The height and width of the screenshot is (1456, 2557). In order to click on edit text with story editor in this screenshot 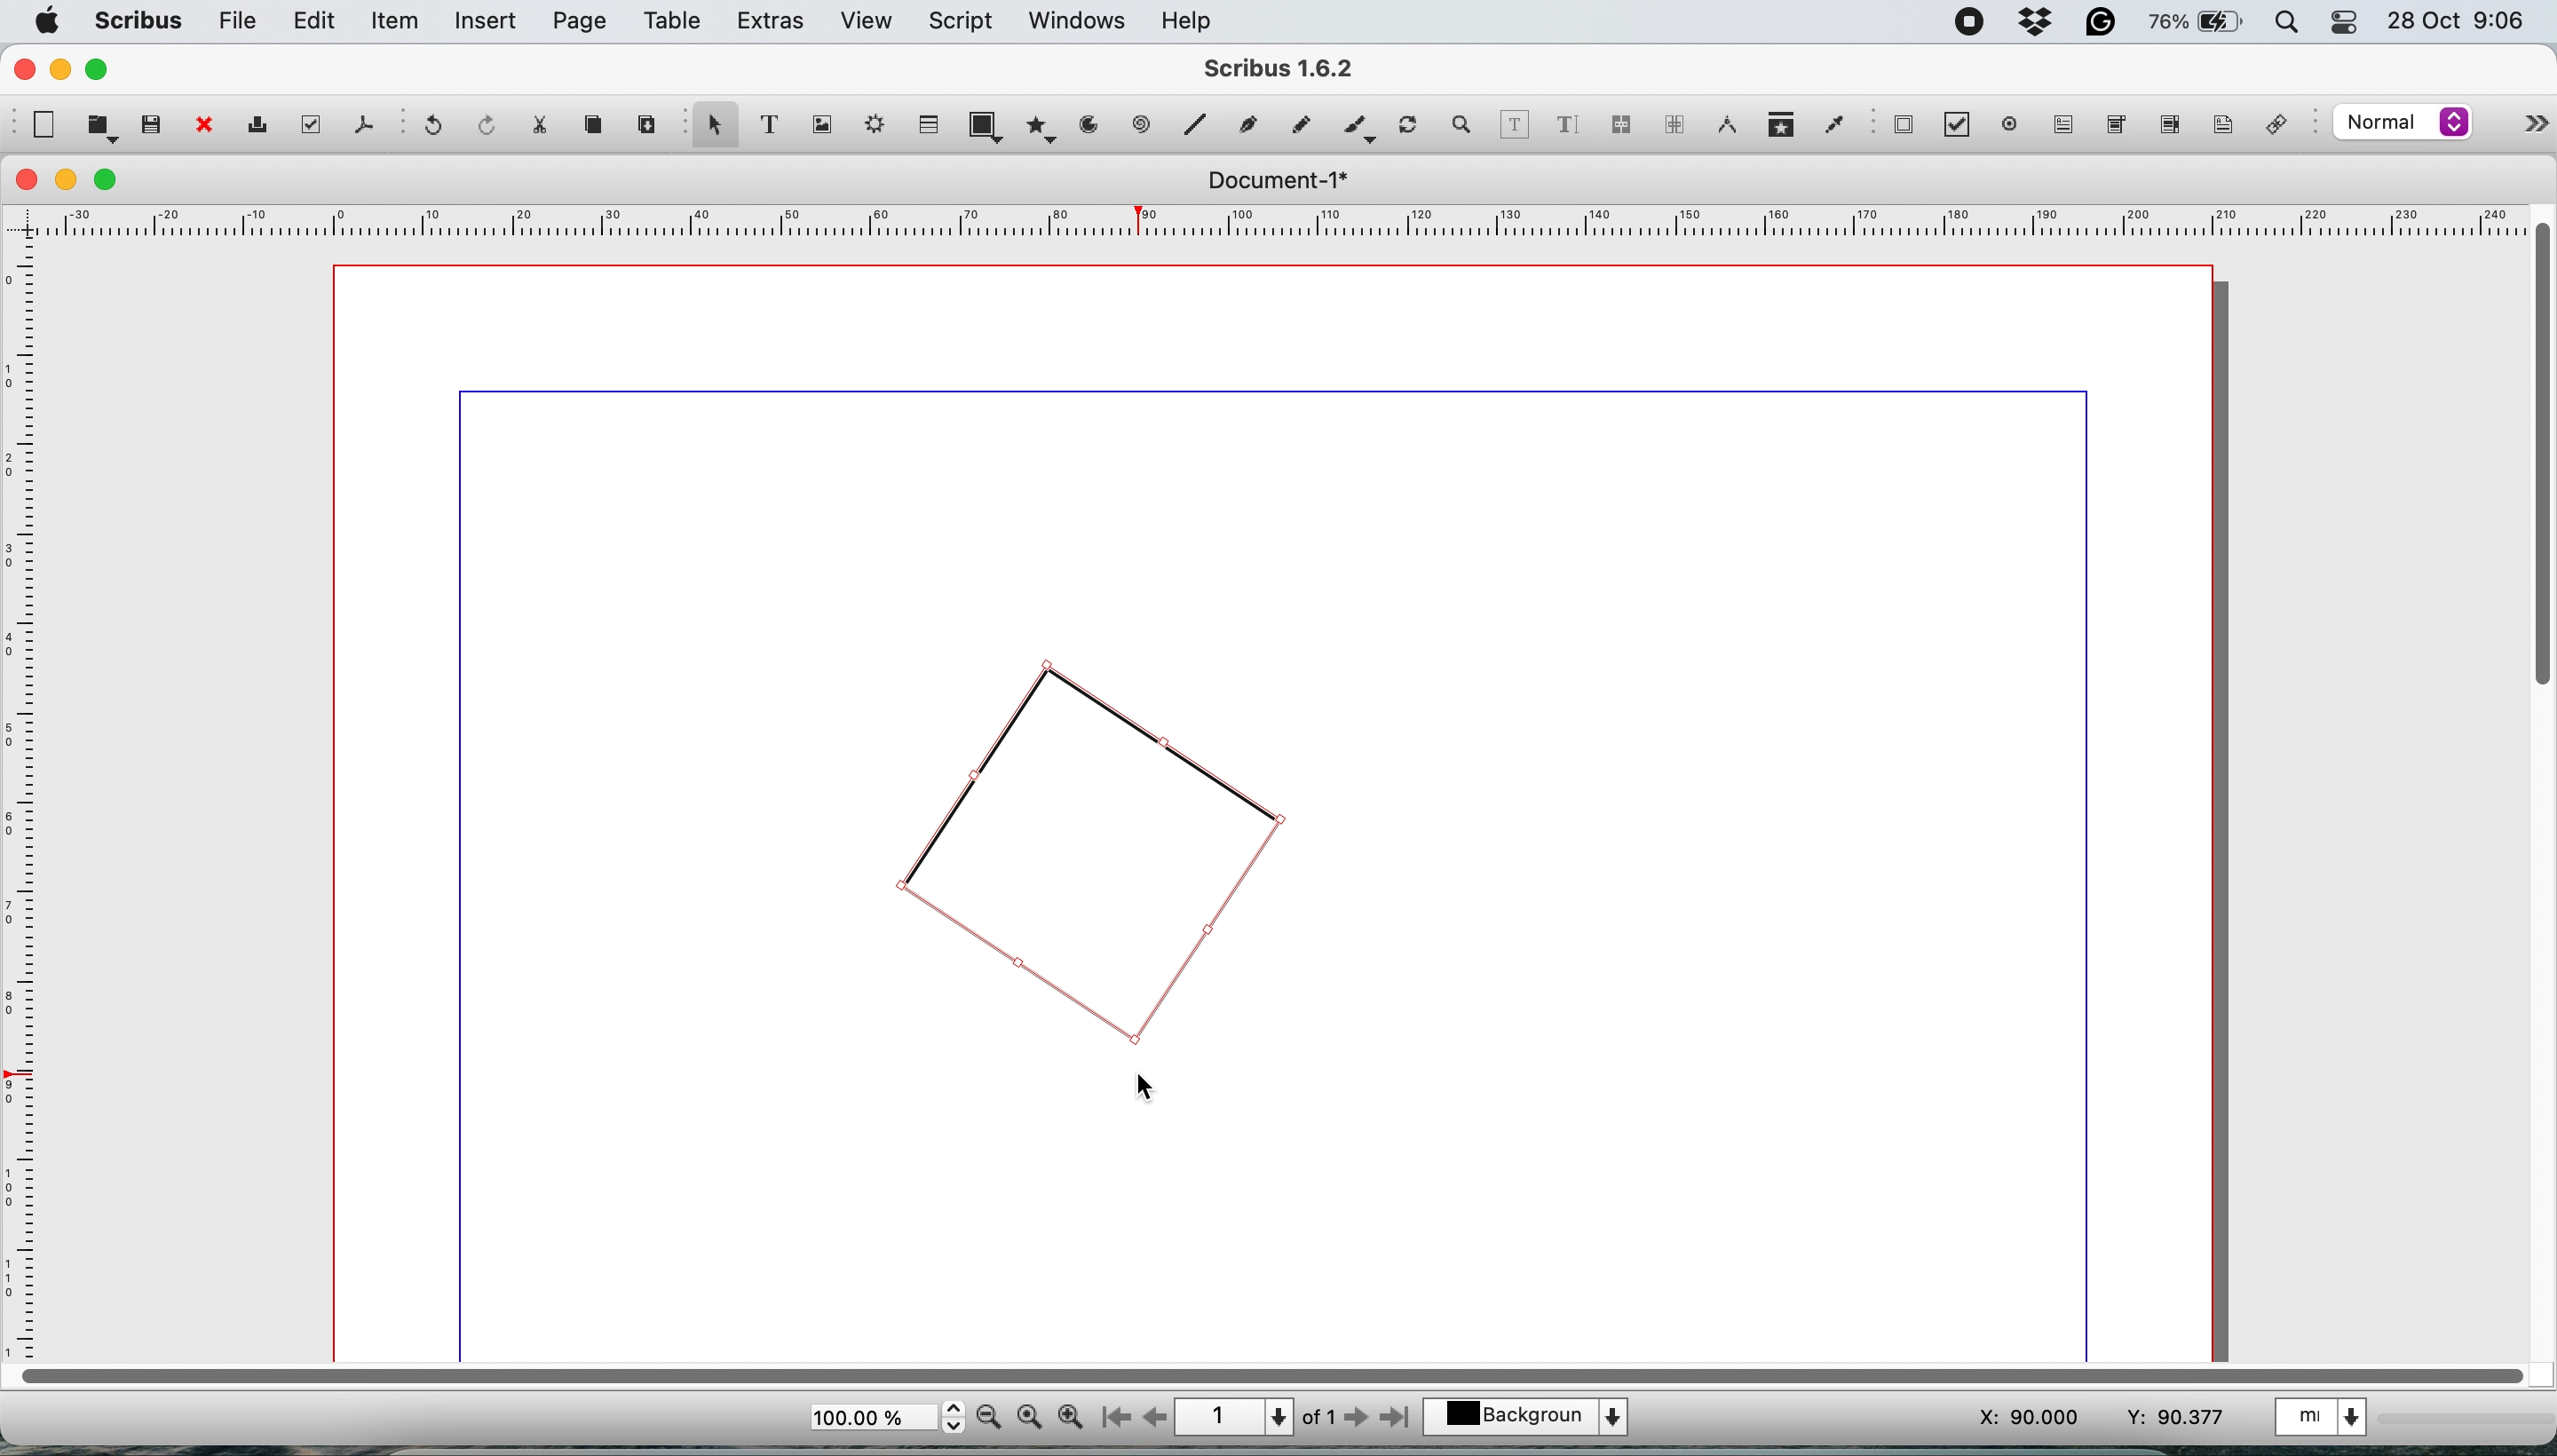, I will do `click(1570, 123)`.